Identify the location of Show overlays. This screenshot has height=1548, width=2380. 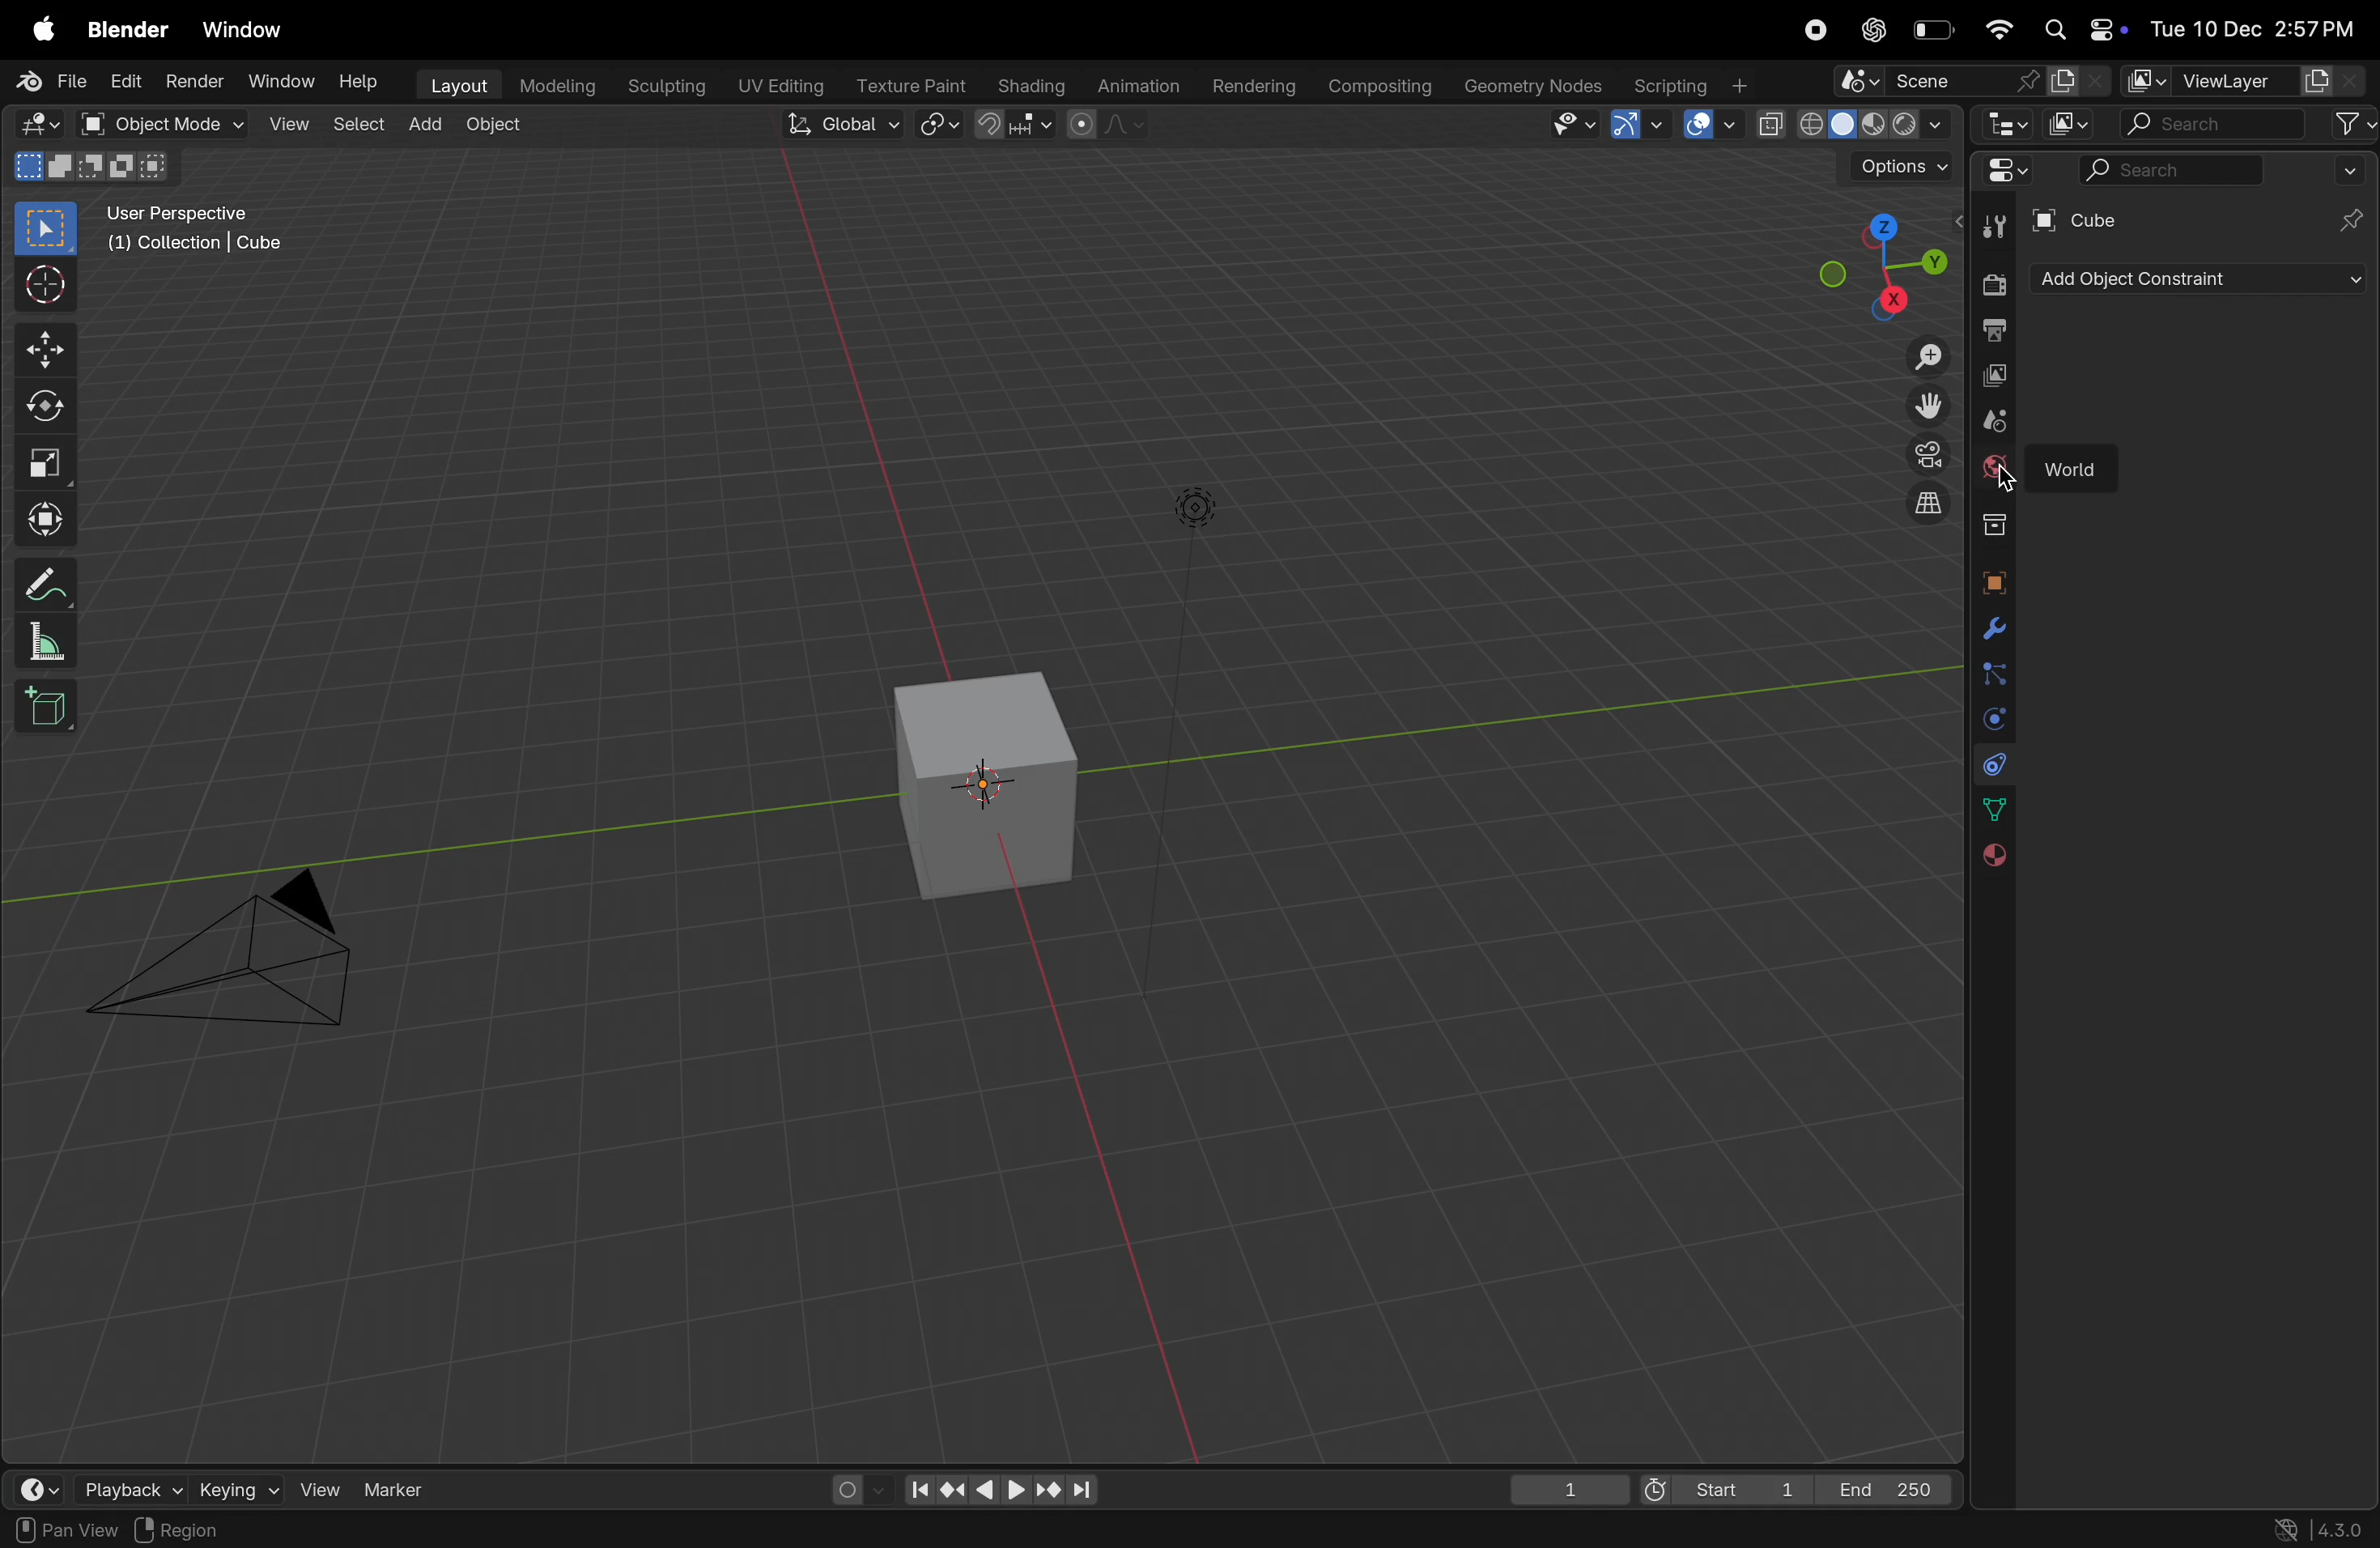
(1707, 127).